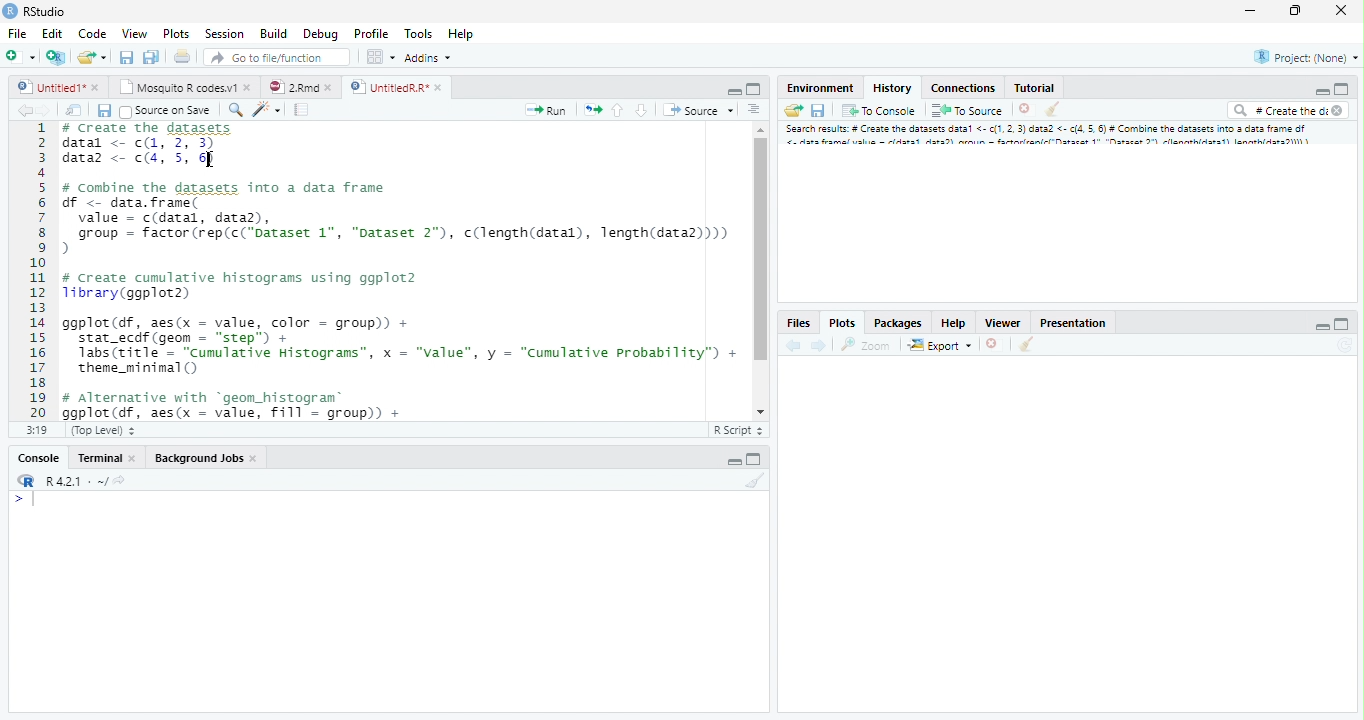 Image resolution: width=1364 pixels, height=720 pixels. Describe the element at coordinates (402, 271) in the screenshot. I see `# Combine the dataset into a data frame f <- data.frame(value = c(datal, data),group = factor (rep(c("Dataset 1", "Dataset 2"), c(length(datal), length(data2))))create cumulative histograms using ggplot2brary (ggplot2)gplot(df, aes(x = value, color = group)) +stat_ecdf (geom = “step”) +Tabs(ritle = “cumulative Histograms”, x = "value", y = “Cumulative Probability”) +theme_mininal ()Alternative with “geom_histogram®gplot(df, aes(x = value, Fill = group)) +geon_histogram(aes(y = cumsum(.. count. .)/sun(. .count..)),position = "identity", alpha = 0.5, bins = 30) +1abs(title = “Cumulative Histograms”, x = "value", y = “Cumulative Probability”) +` at that location.